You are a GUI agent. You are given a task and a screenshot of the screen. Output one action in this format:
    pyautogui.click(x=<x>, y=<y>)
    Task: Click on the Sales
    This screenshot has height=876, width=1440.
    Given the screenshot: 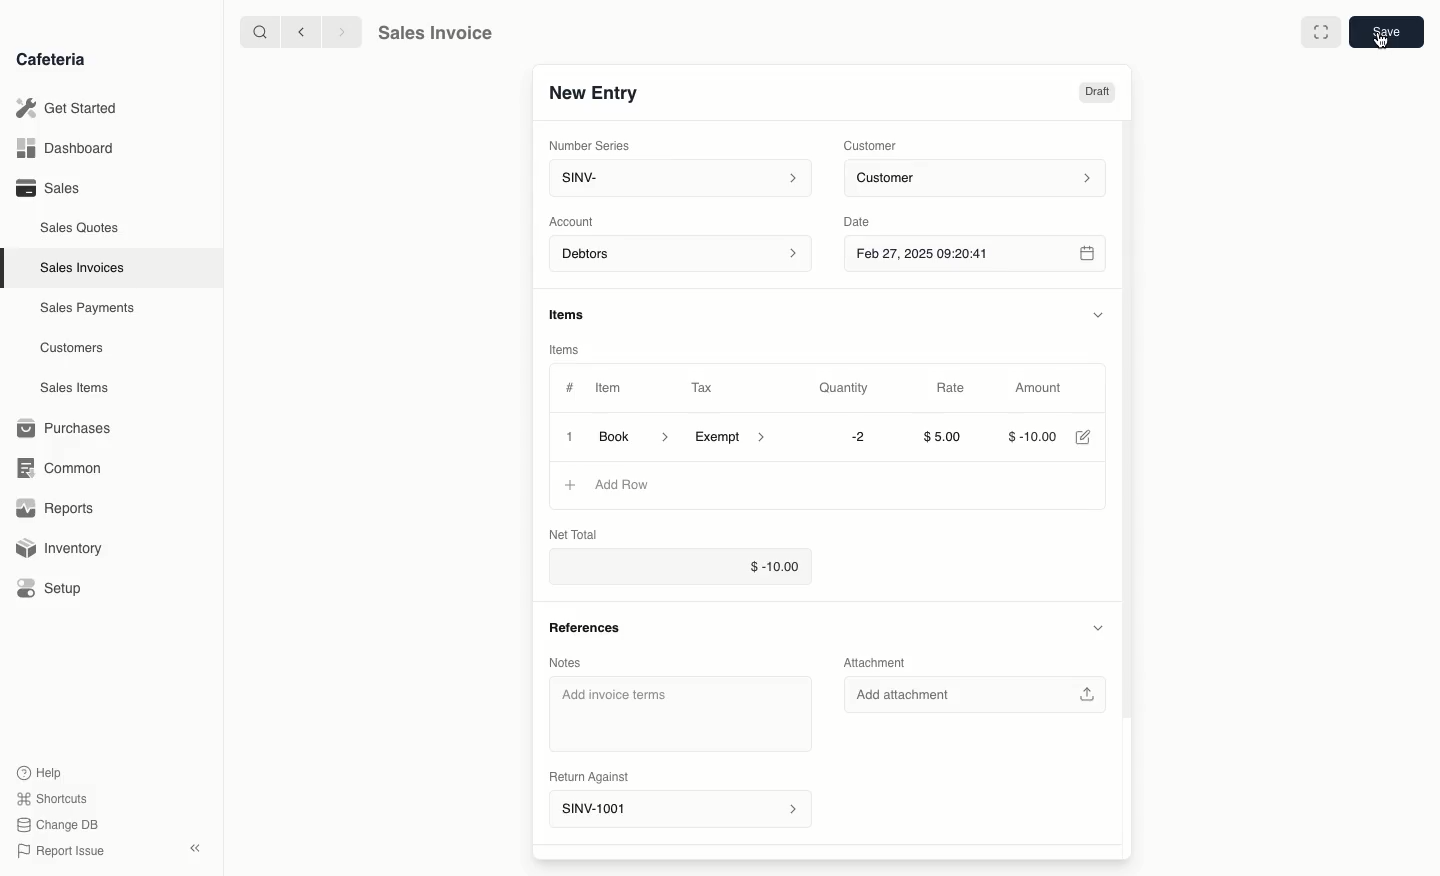 What is the action you would take?
    pyautogui.click(x=51, y=188)
    